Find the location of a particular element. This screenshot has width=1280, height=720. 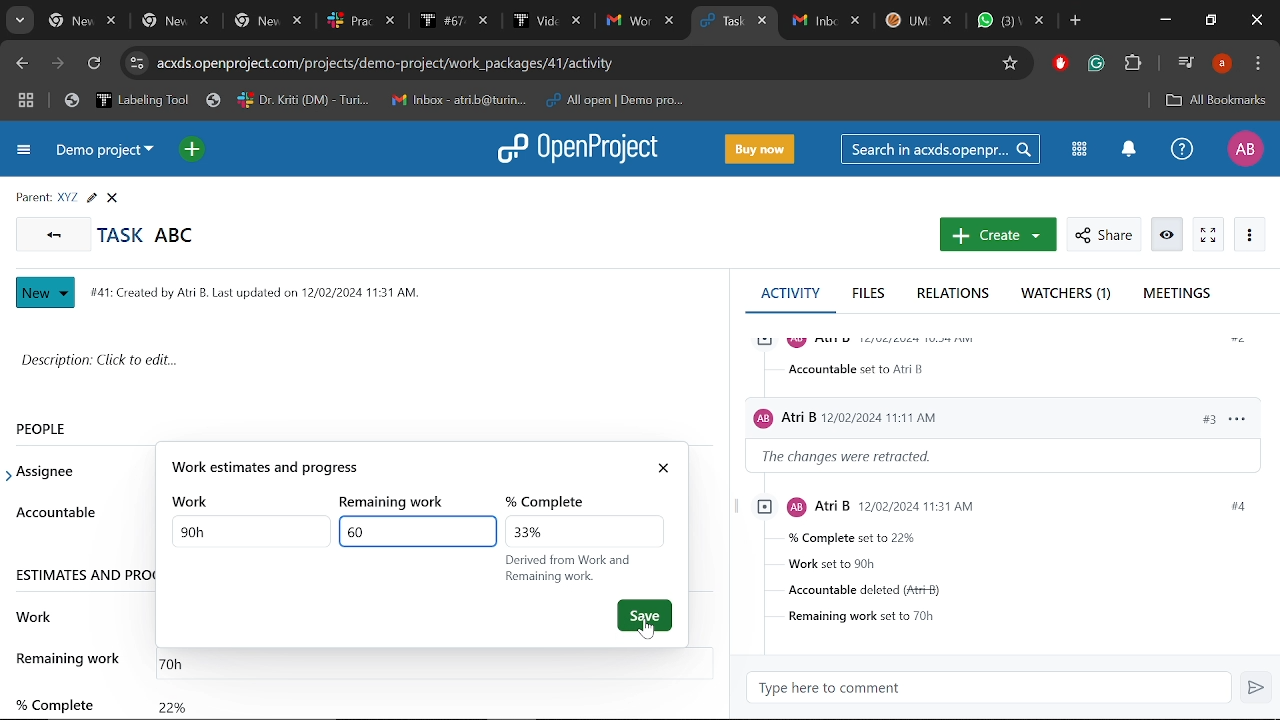

work is located at coordinates (195, 502).